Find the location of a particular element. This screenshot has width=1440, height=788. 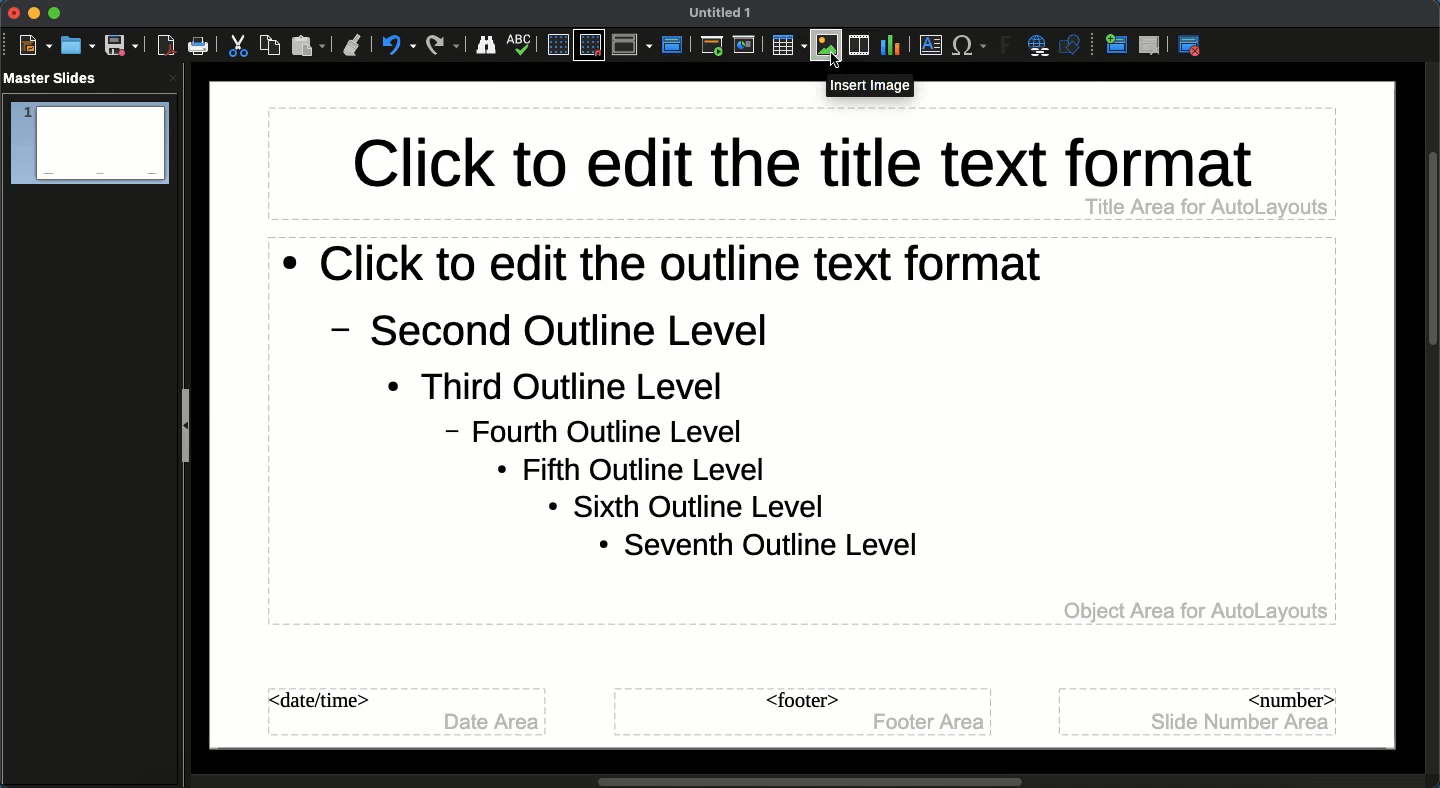

Cut is located at coordinates (238, 46).